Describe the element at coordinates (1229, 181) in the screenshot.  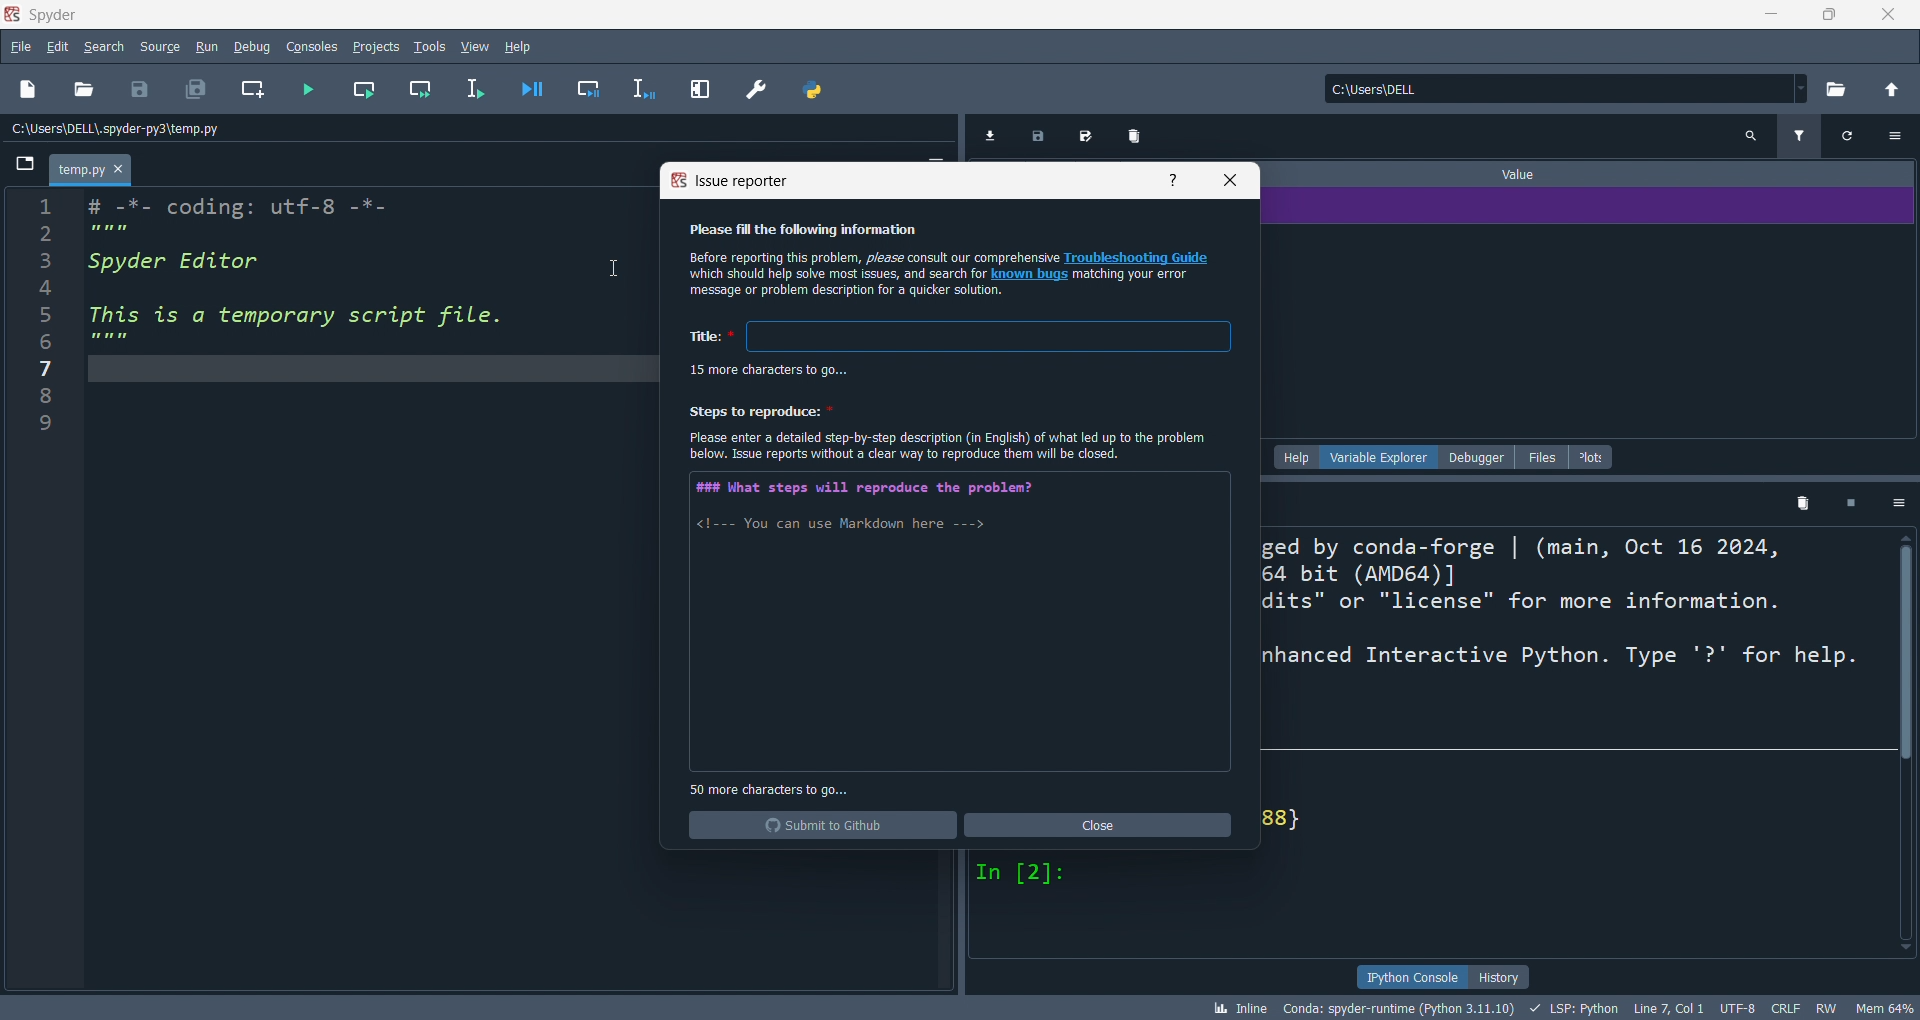
I see `close` at that location.